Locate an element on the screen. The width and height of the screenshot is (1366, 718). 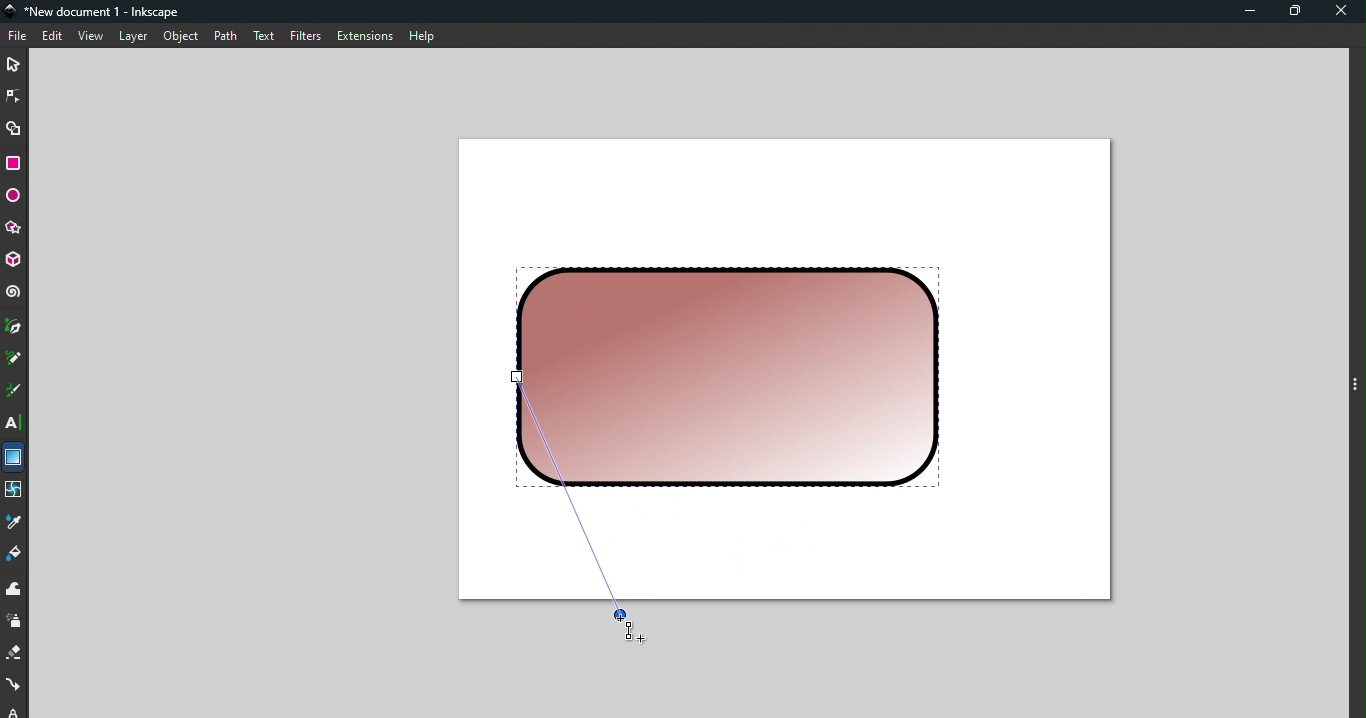
Extensions is located at coordinates (363, 36).